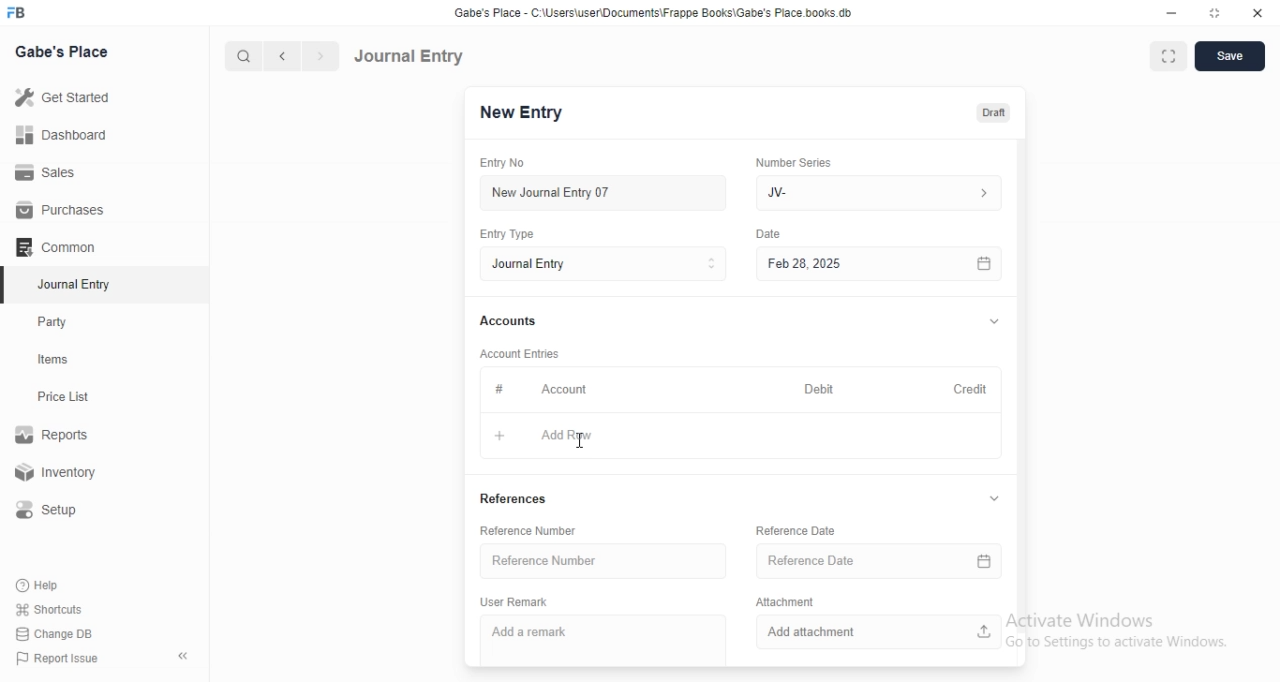  I want to click on Inventory, so click(59, 474).